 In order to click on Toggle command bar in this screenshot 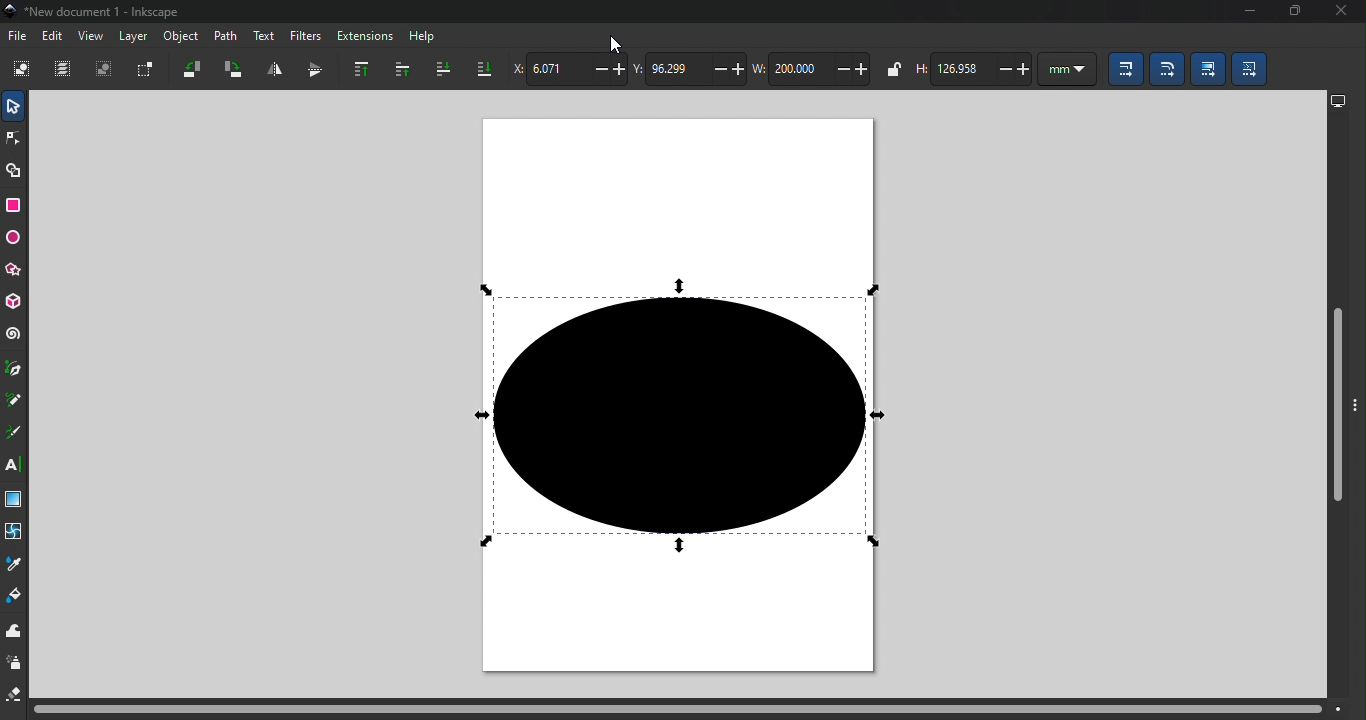, I will do `click(1358, 400)`.